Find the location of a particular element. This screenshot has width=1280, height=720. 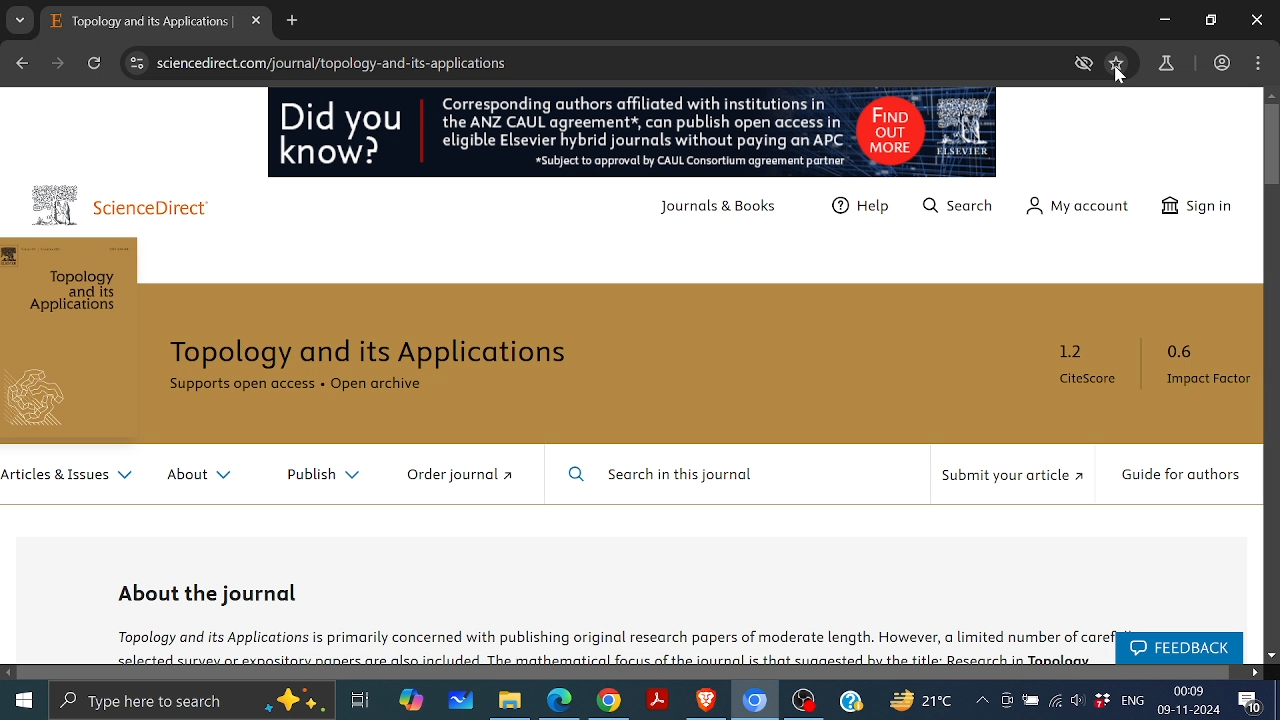

Hide web address is located at coordinates (1086, 64).